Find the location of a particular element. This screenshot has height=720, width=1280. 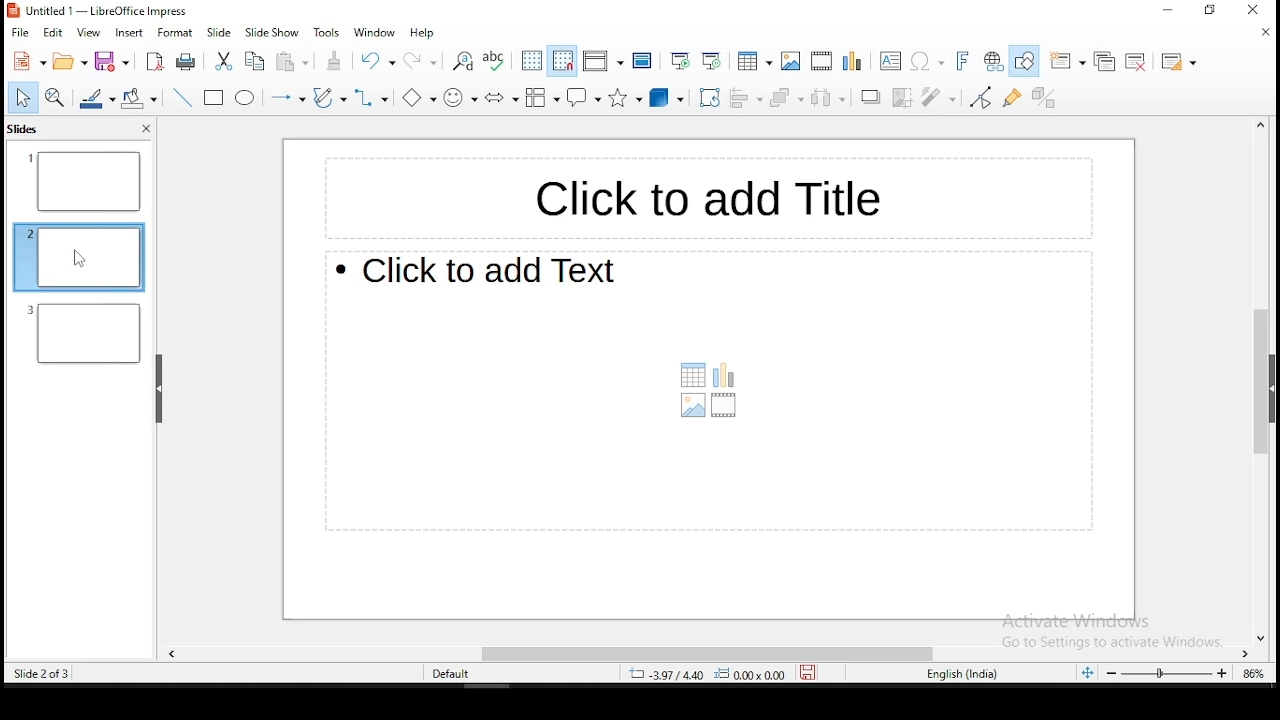

align objects is located at coordinates (748, 97).